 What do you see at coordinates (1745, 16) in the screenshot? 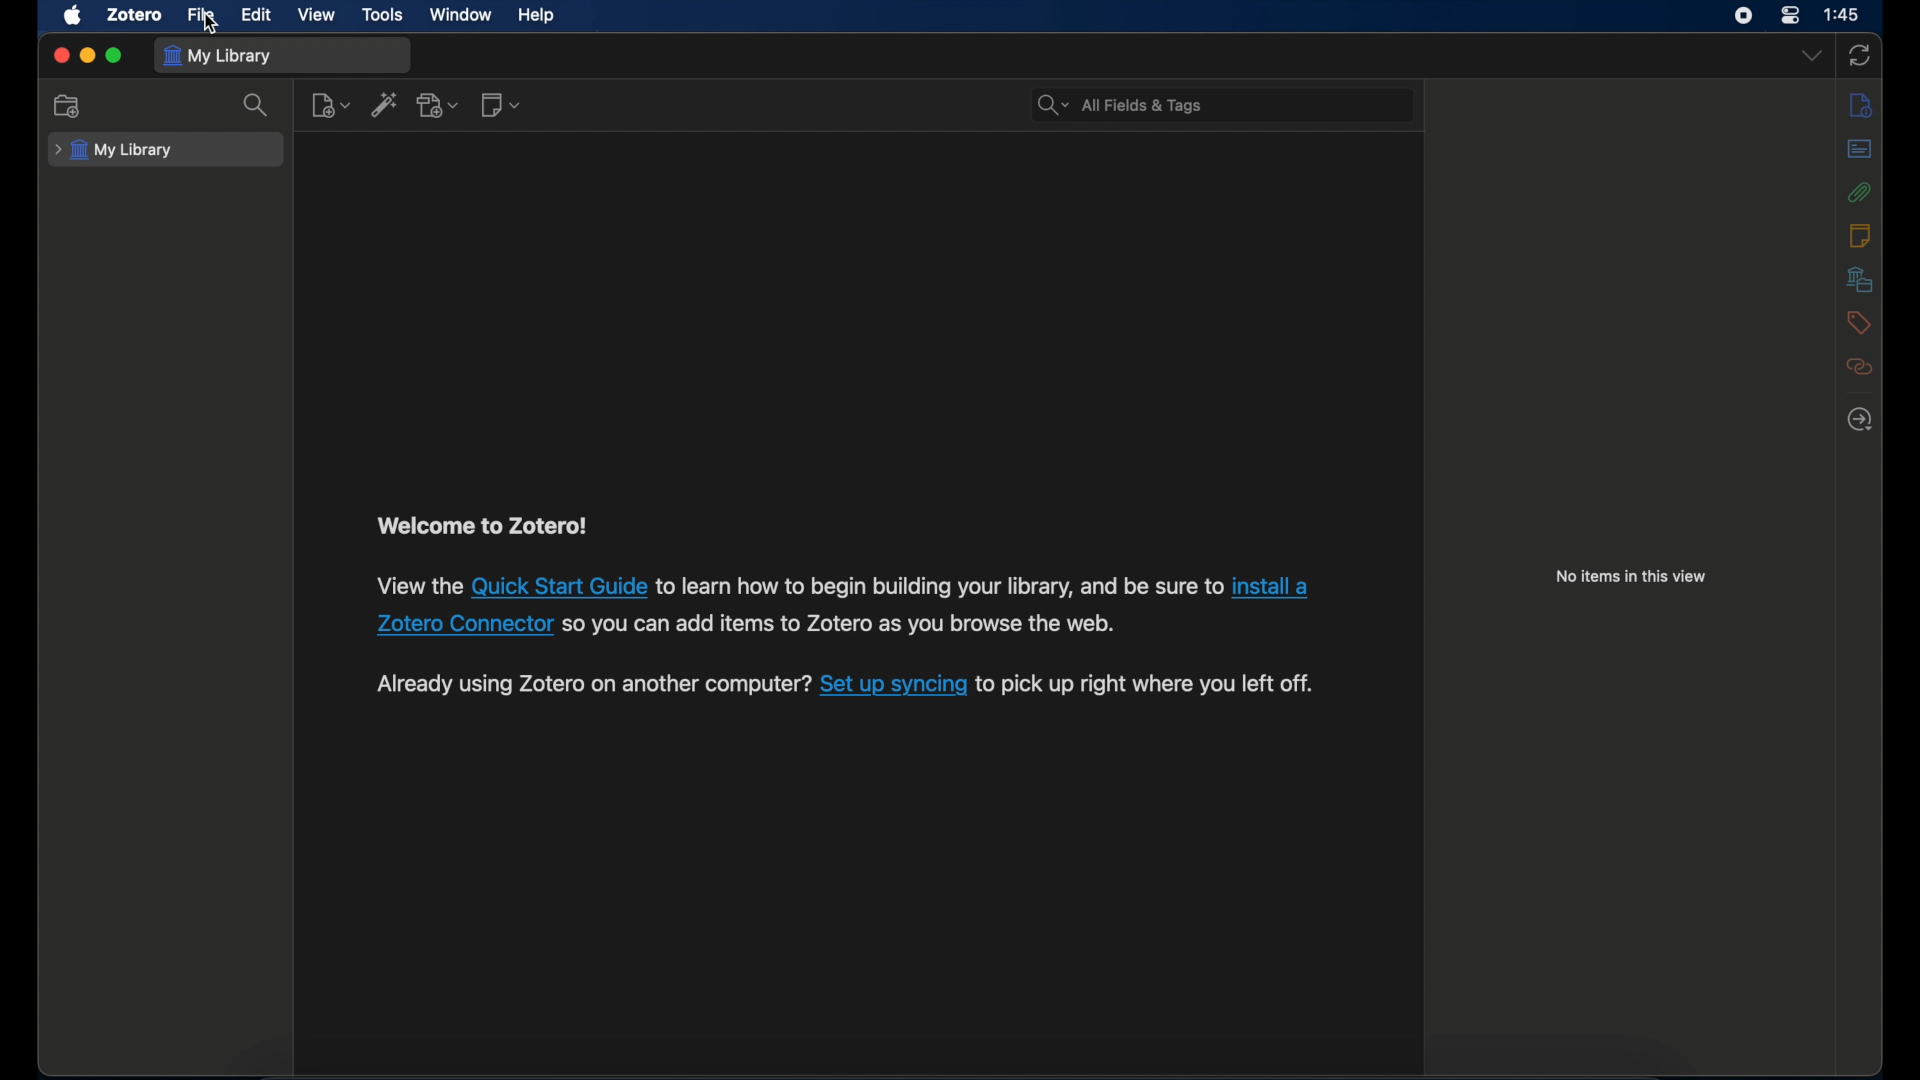
I see `screen recorder` at bounding box center [1745, 16].